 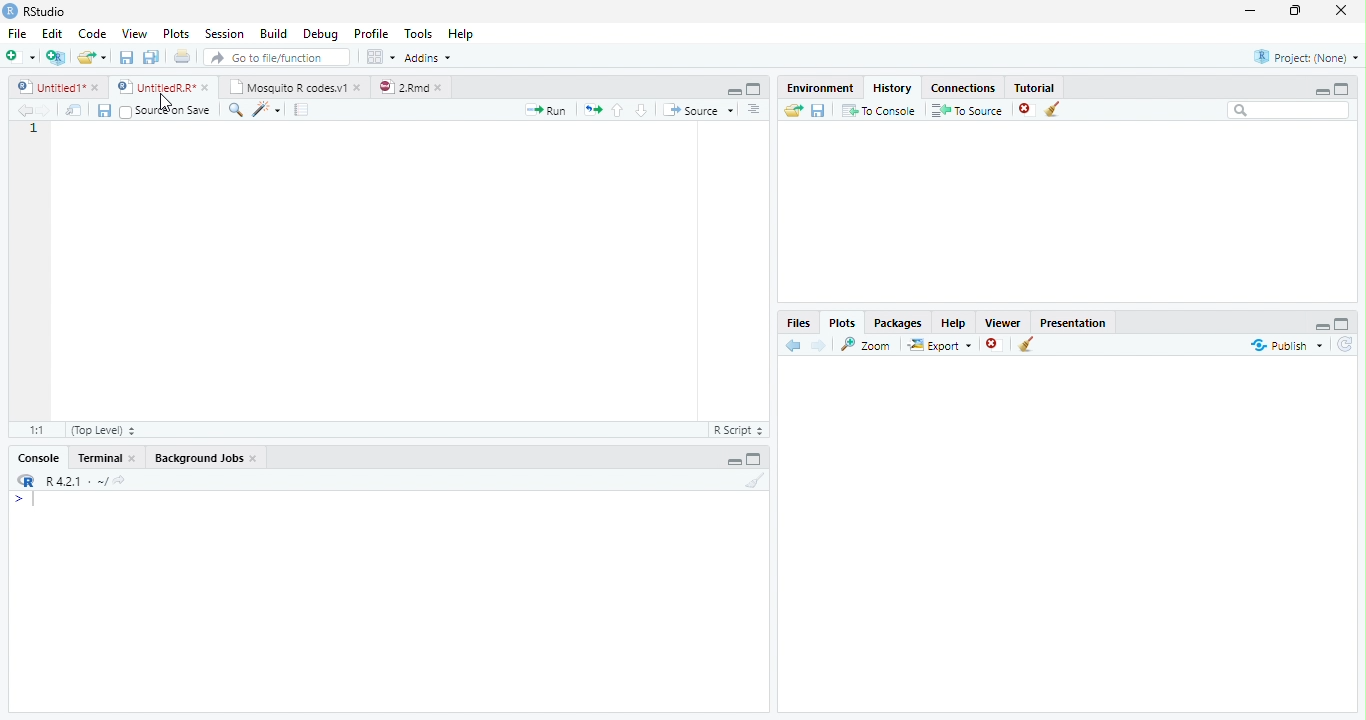 What do you see at coordinates (739, 430) in the screenshot?
I see `R Script` at bounding box center [739, 430].